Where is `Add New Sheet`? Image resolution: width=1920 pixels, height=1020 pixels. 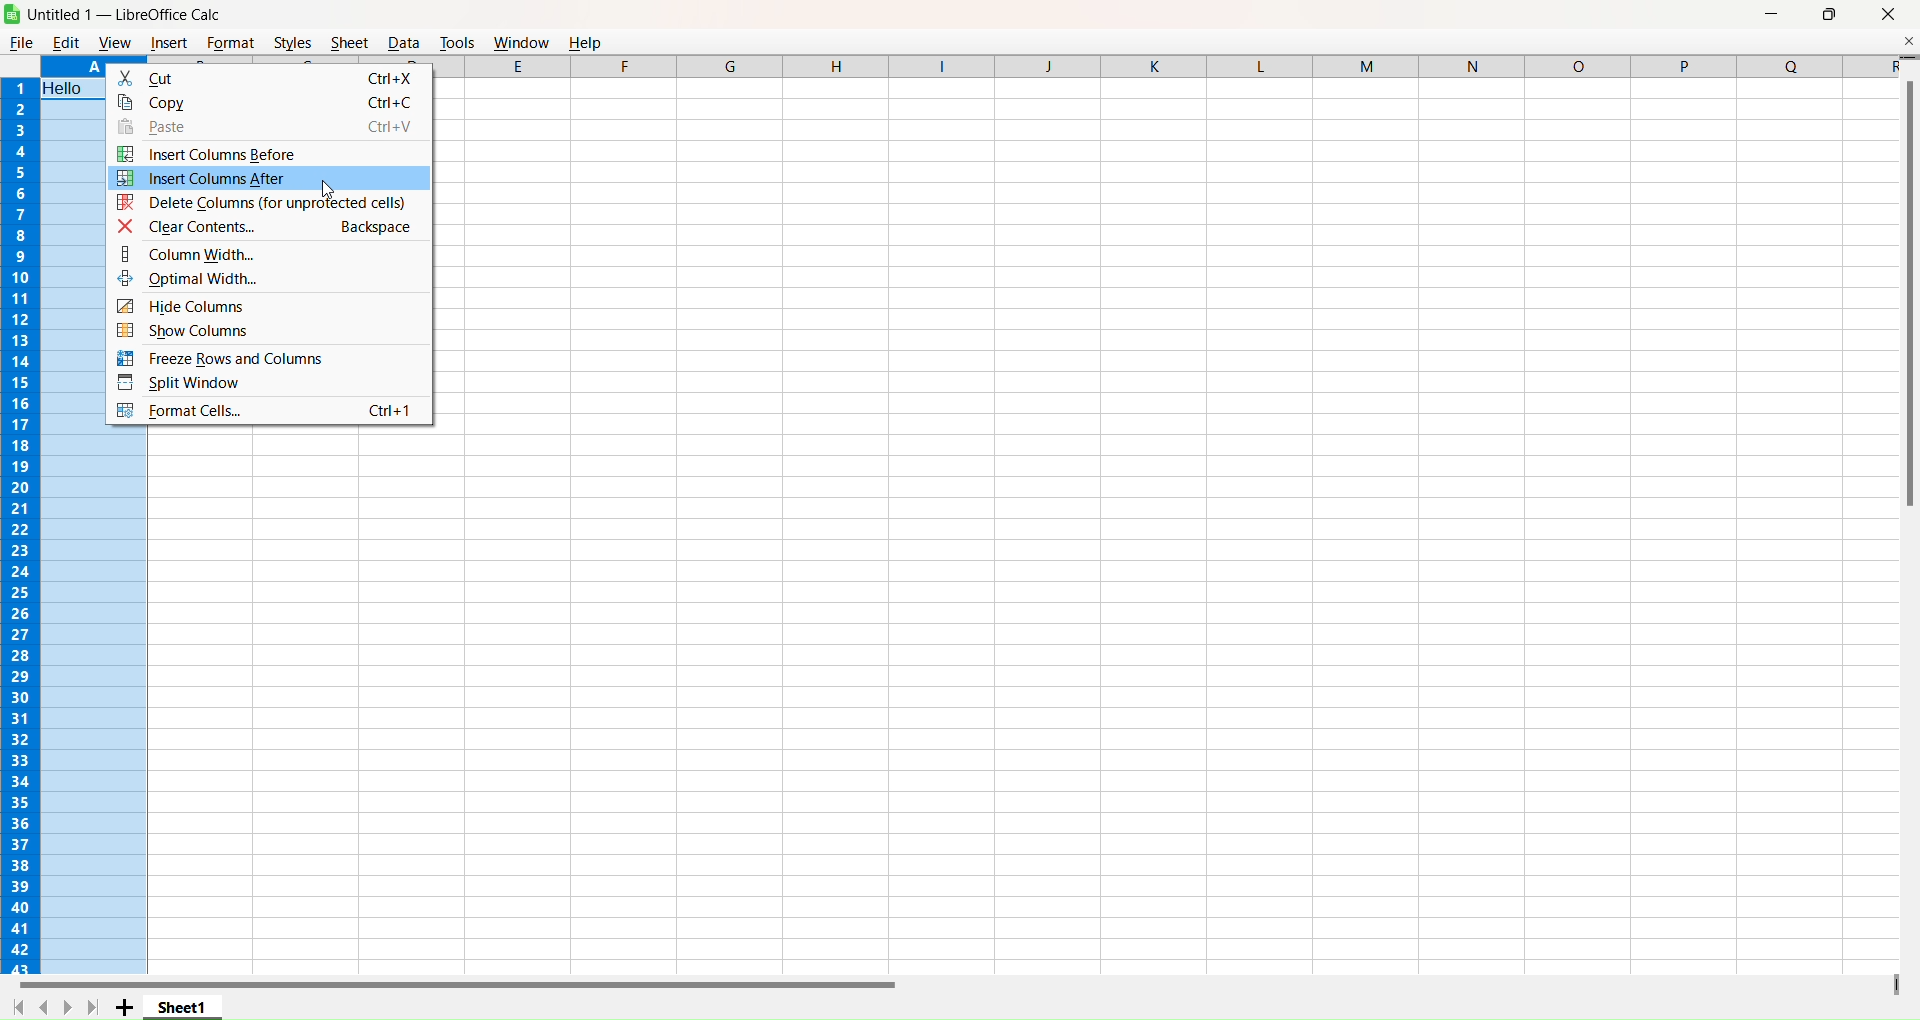
Add New Sheet is located at coordinates (125, 1008).